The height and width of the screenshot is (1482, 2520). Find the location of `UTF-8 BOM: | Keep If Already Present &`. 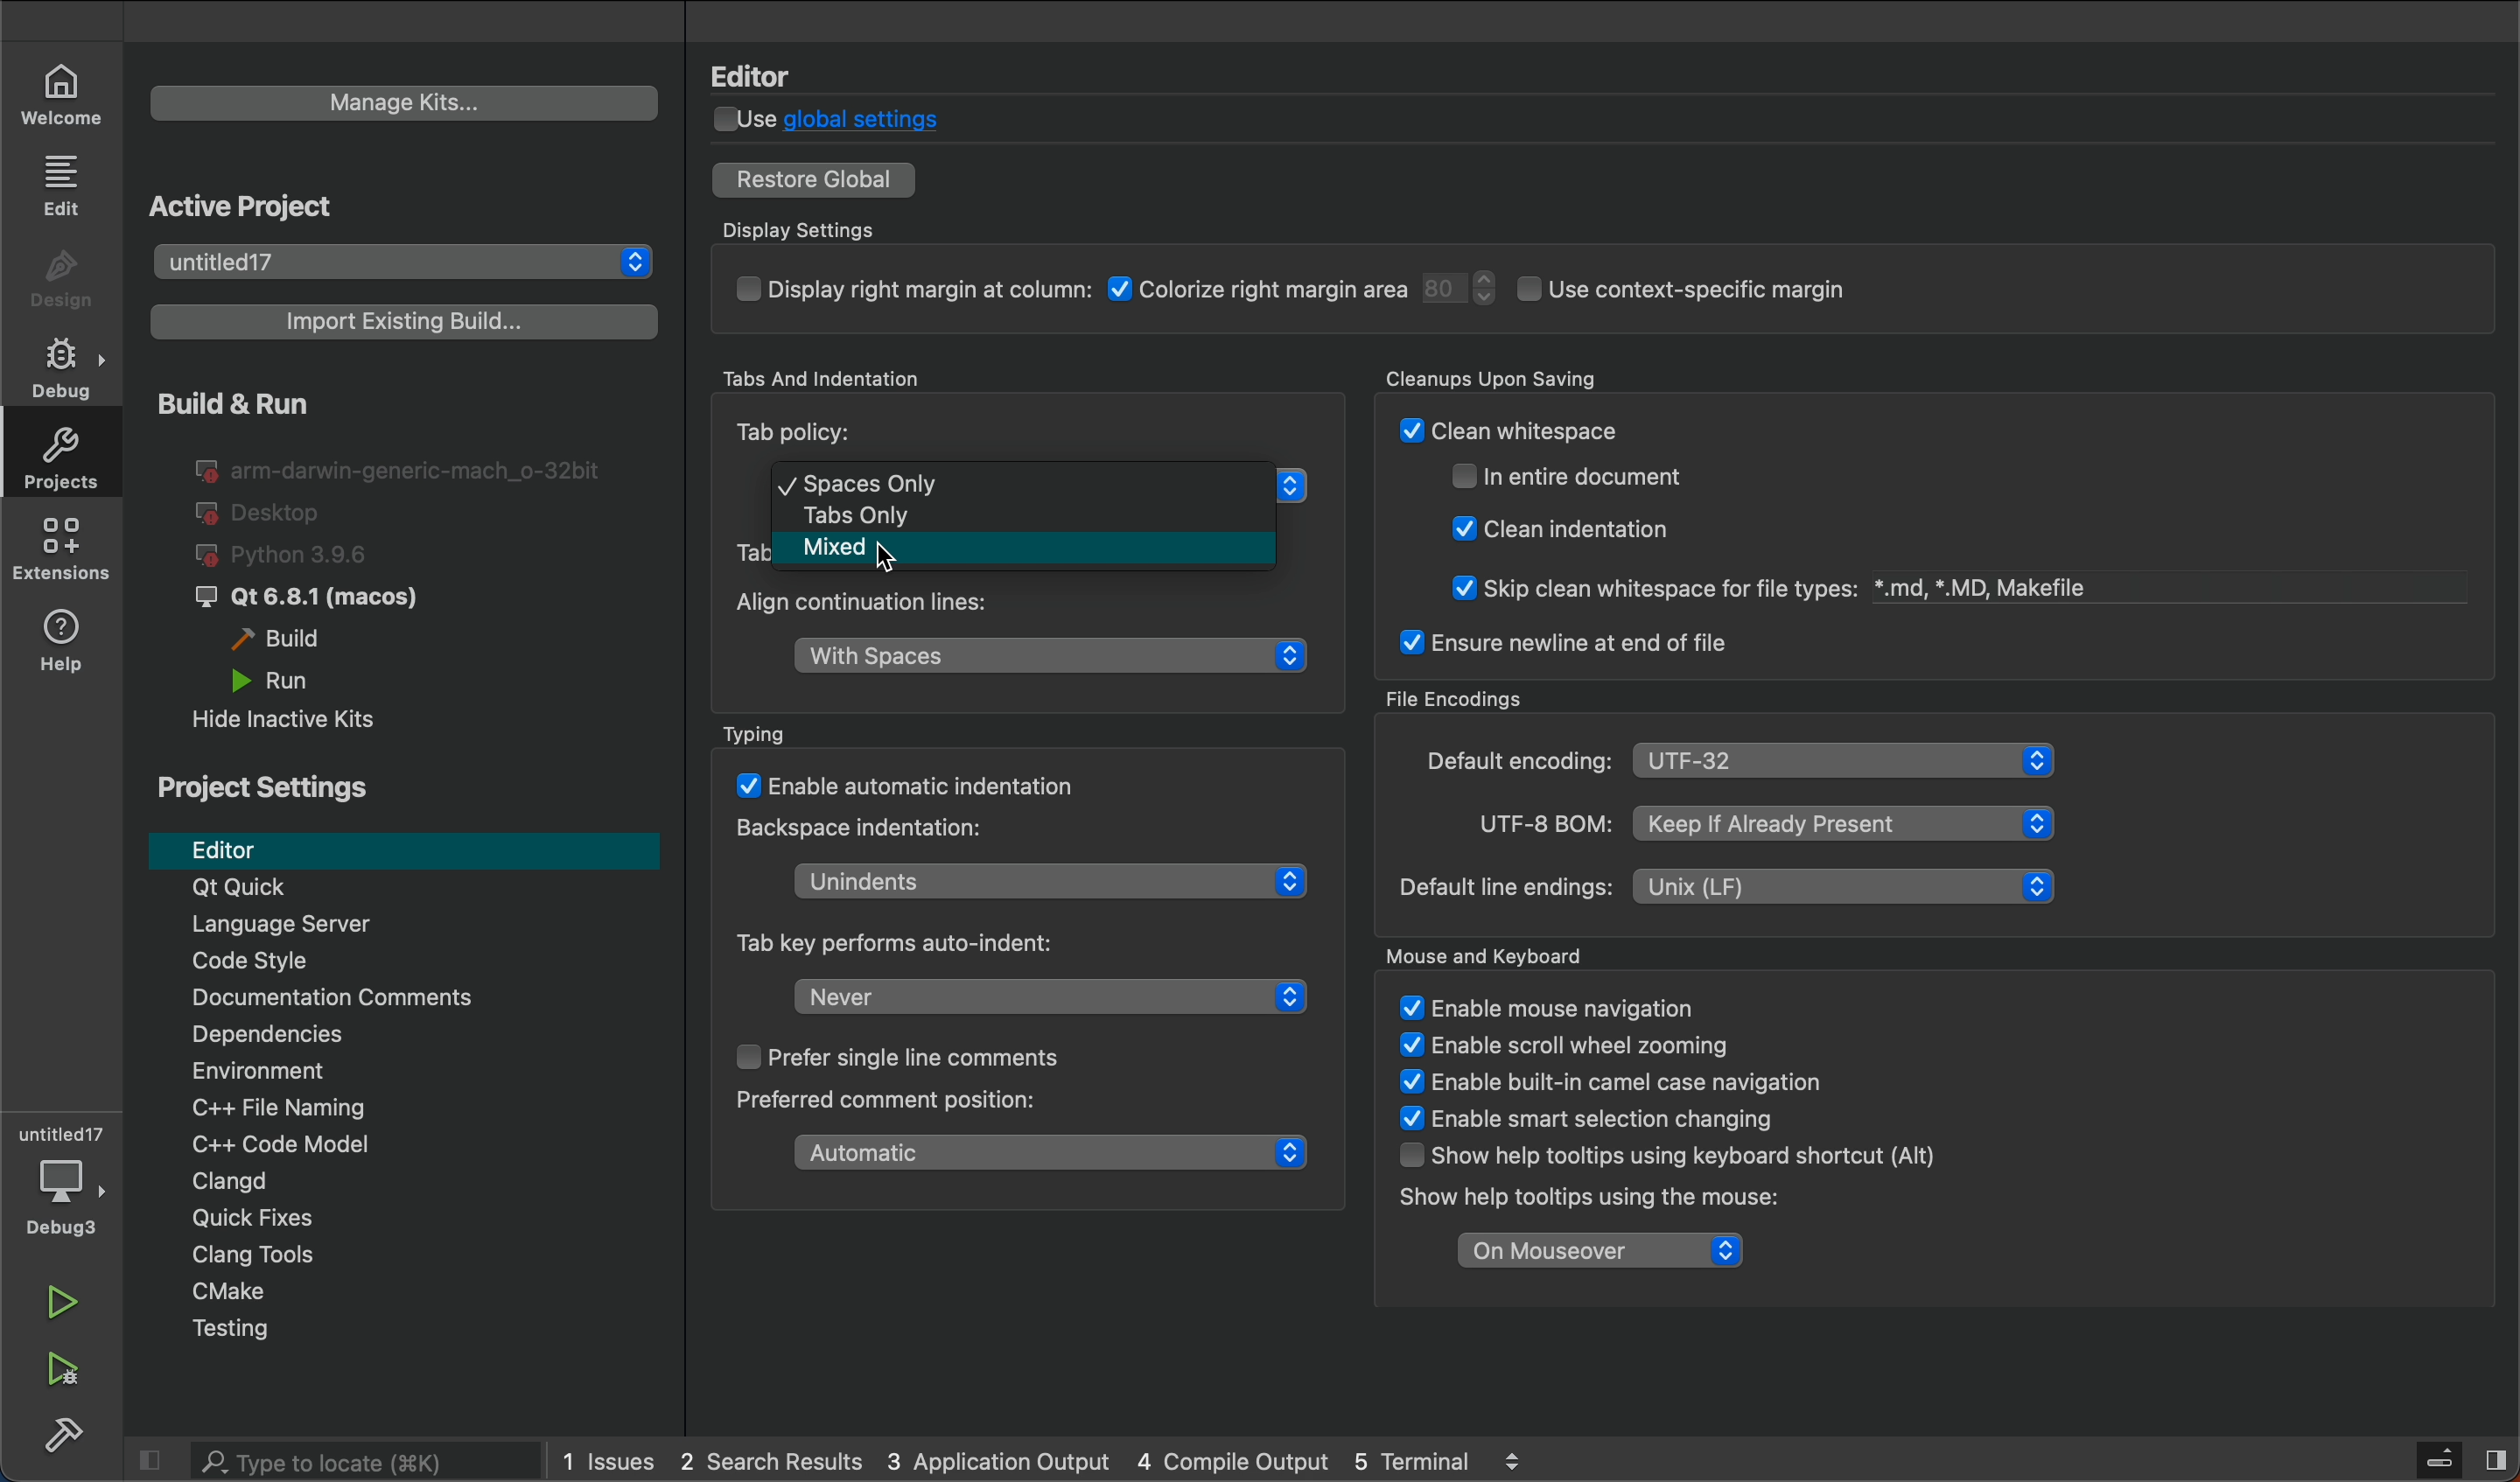

UTF-8 BOM: | Keep If Already Present & is located at coordinates (1744, 821).